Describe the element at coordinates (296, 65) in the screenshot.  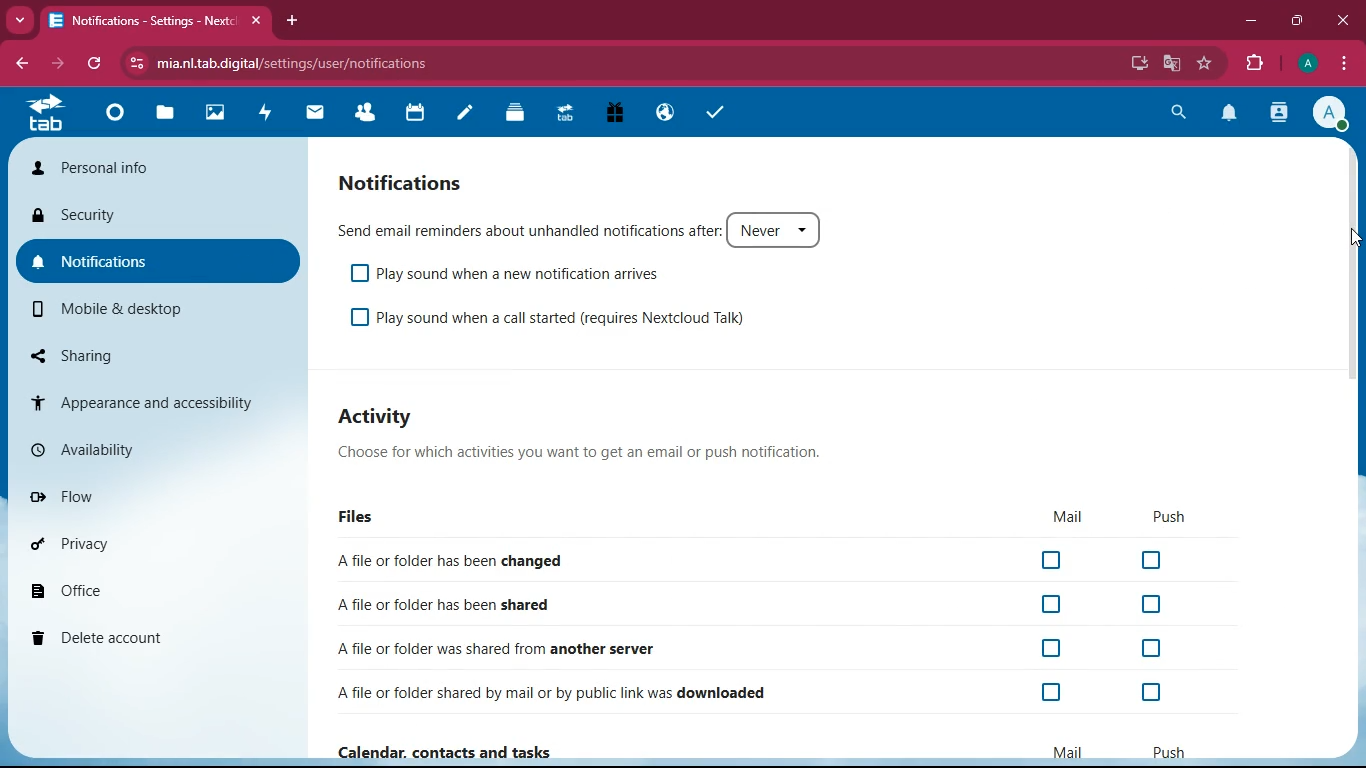
I see `mia.nl.tab.digital/settings/user/notifications` at that location.